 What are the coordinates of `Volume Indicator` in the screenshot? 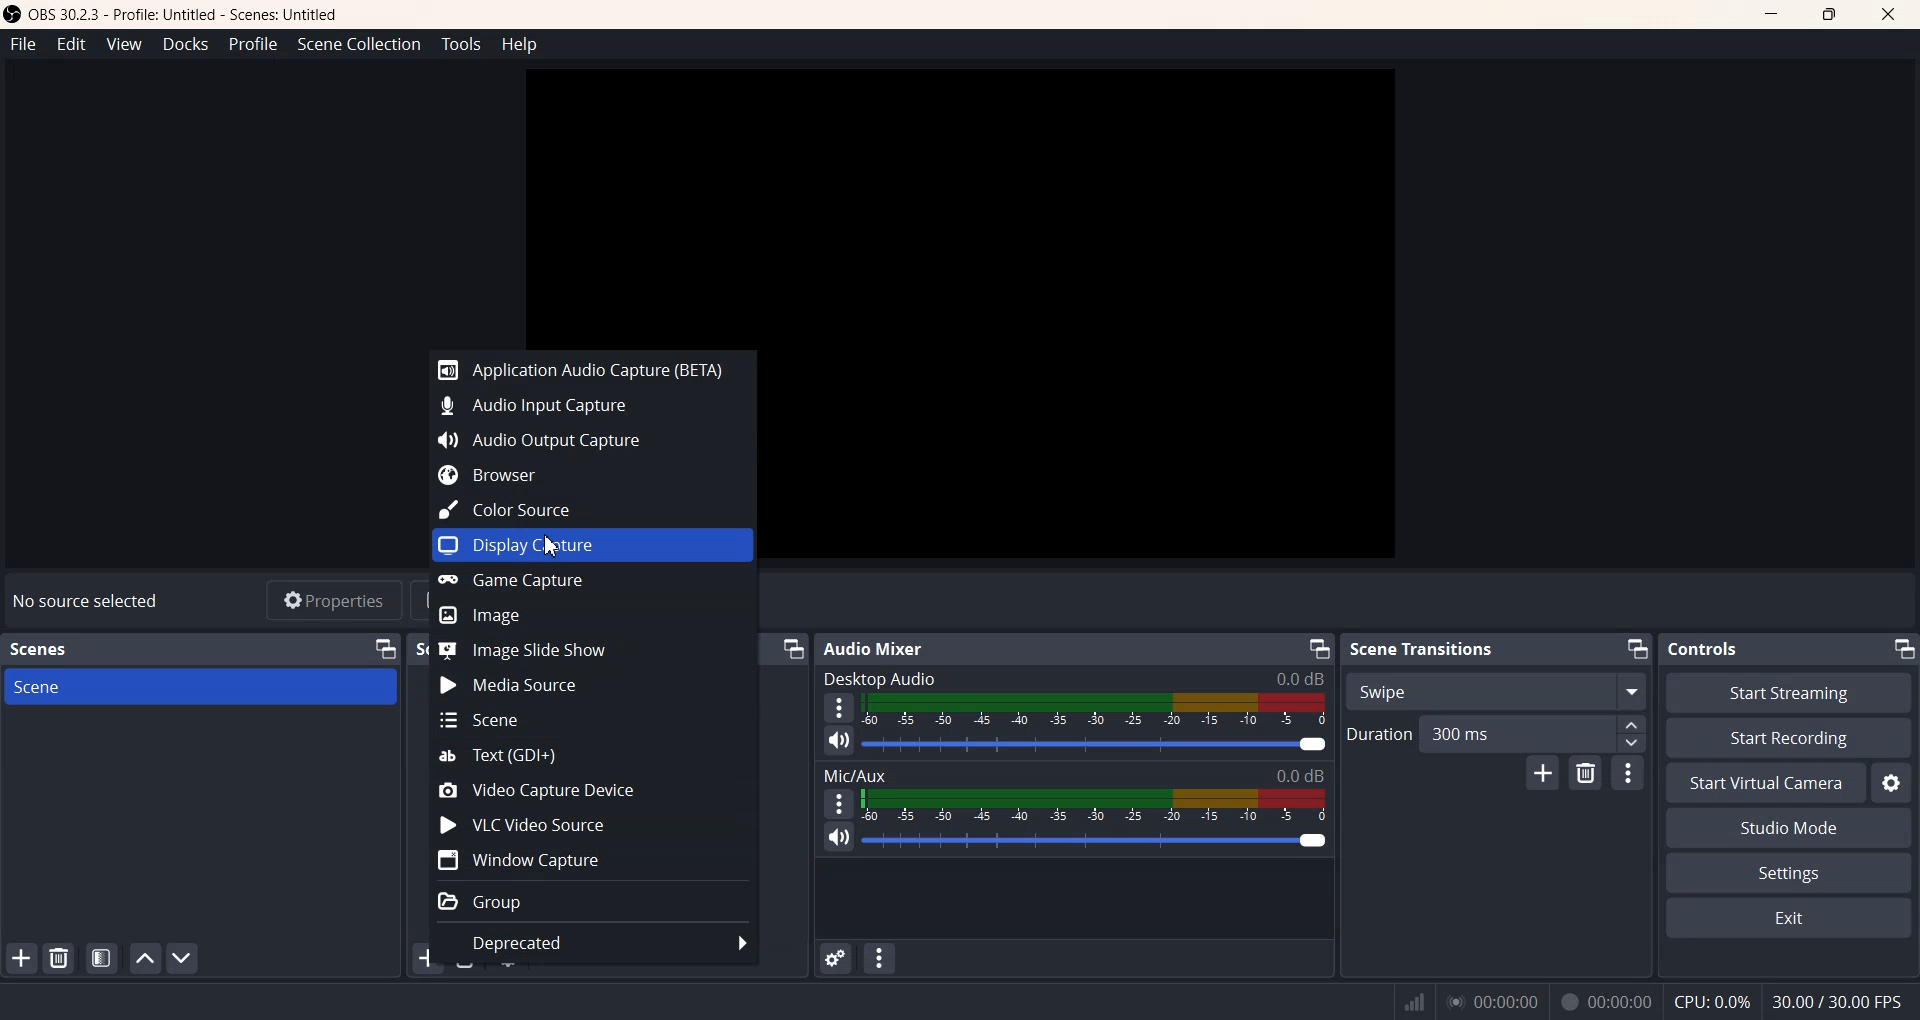 It's located at (1096, 709).